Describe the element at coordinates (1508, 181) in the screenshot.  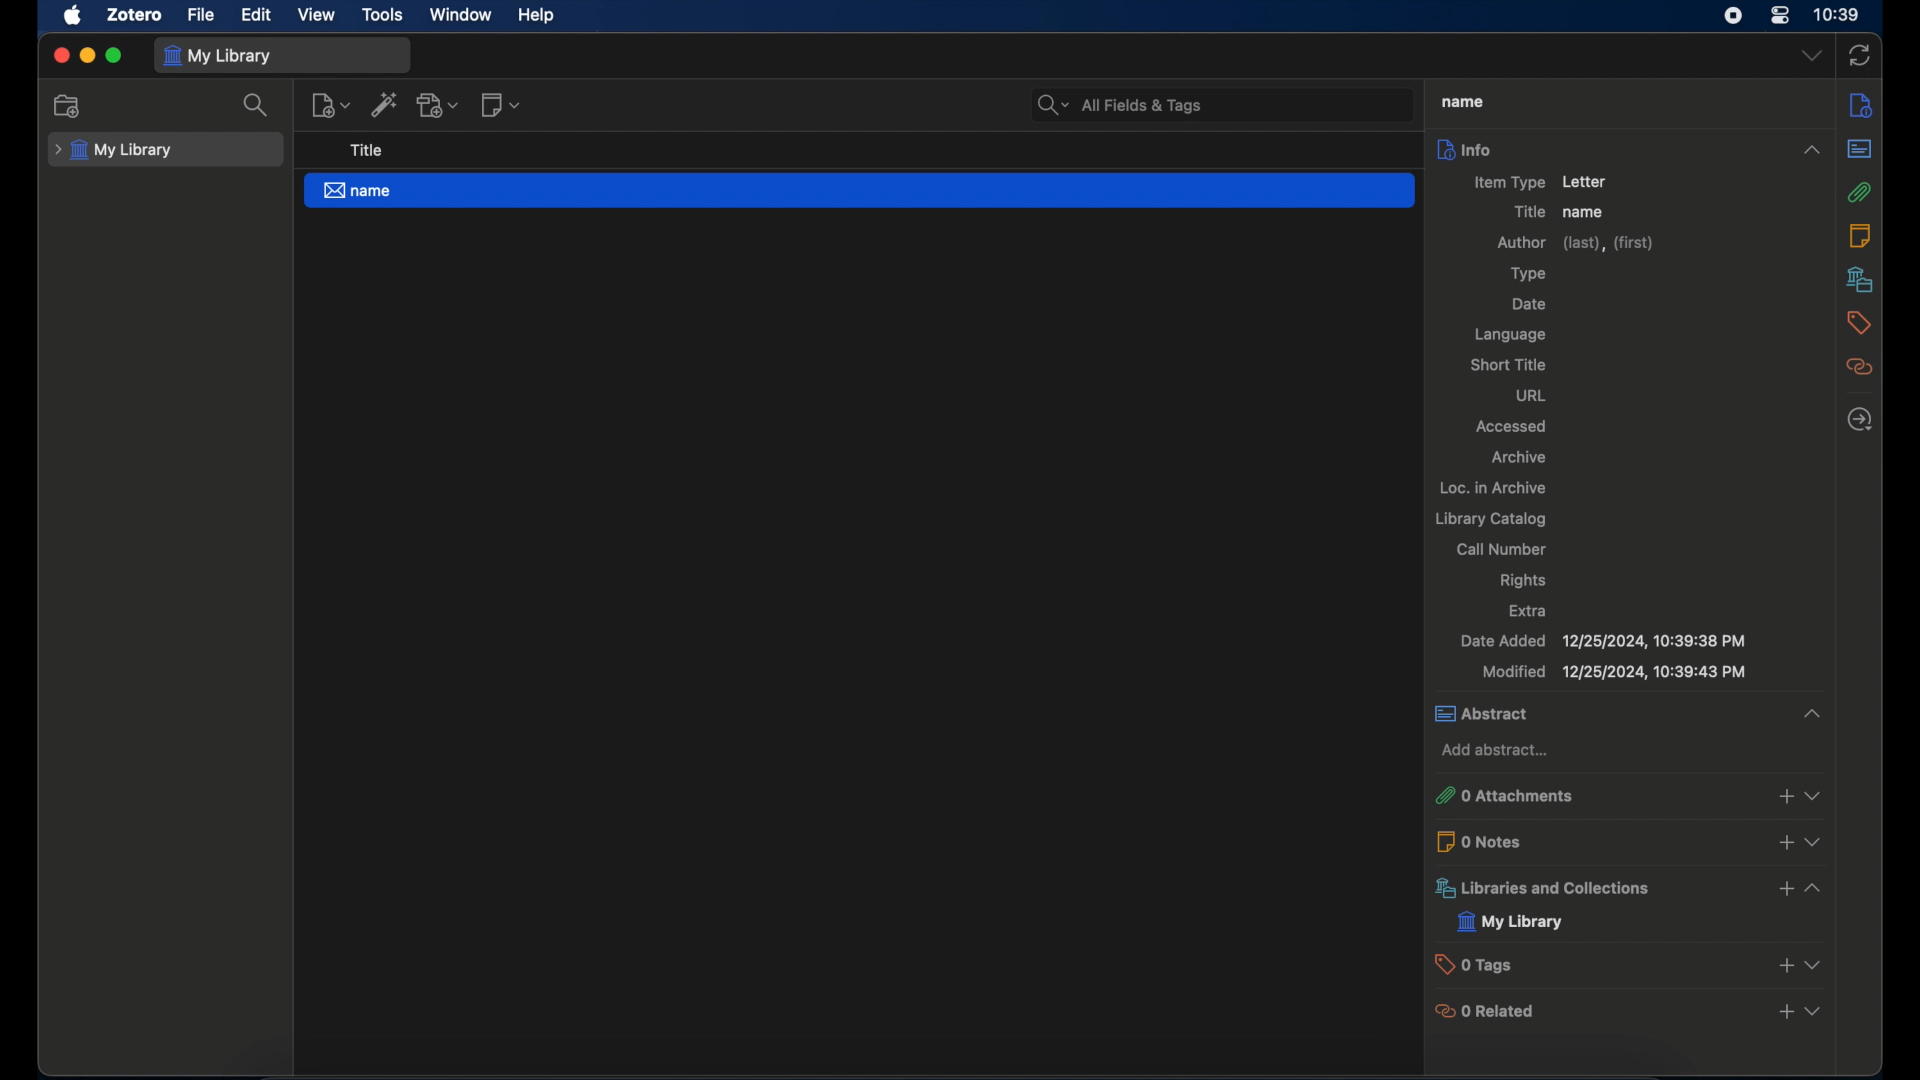
I see `item type` at that location.